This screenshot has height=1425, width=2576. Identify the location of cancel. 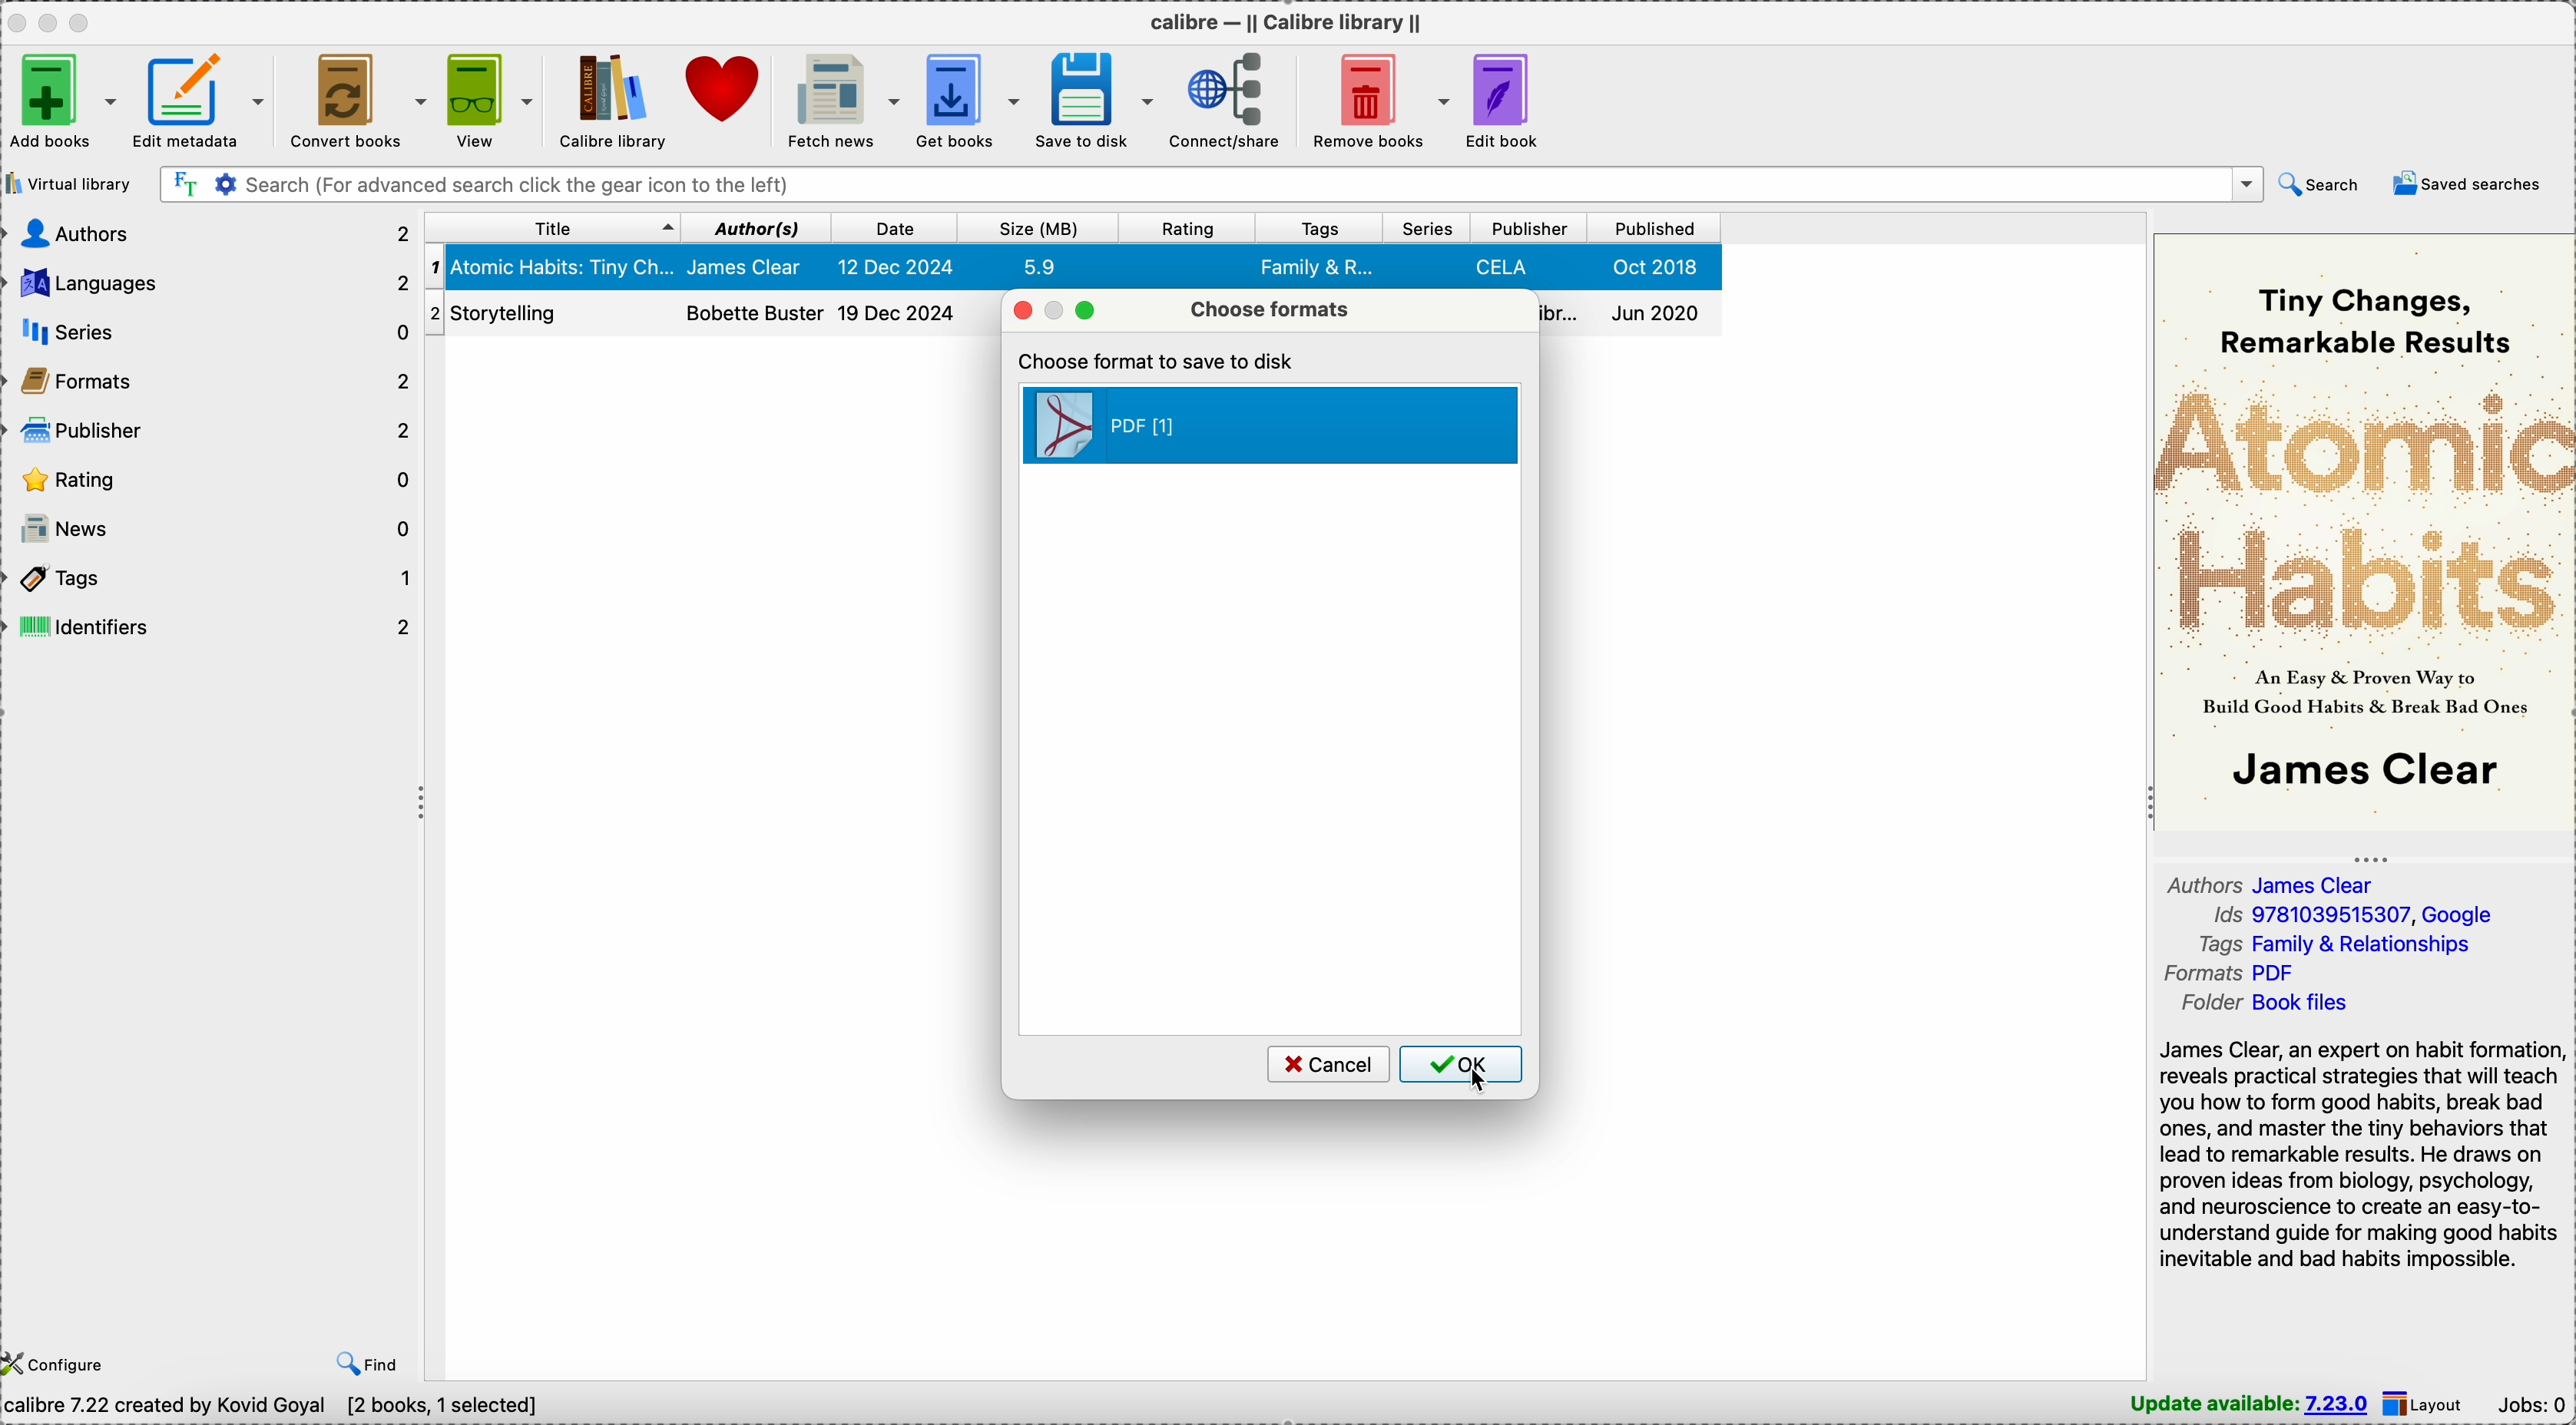
(1325, 1064).